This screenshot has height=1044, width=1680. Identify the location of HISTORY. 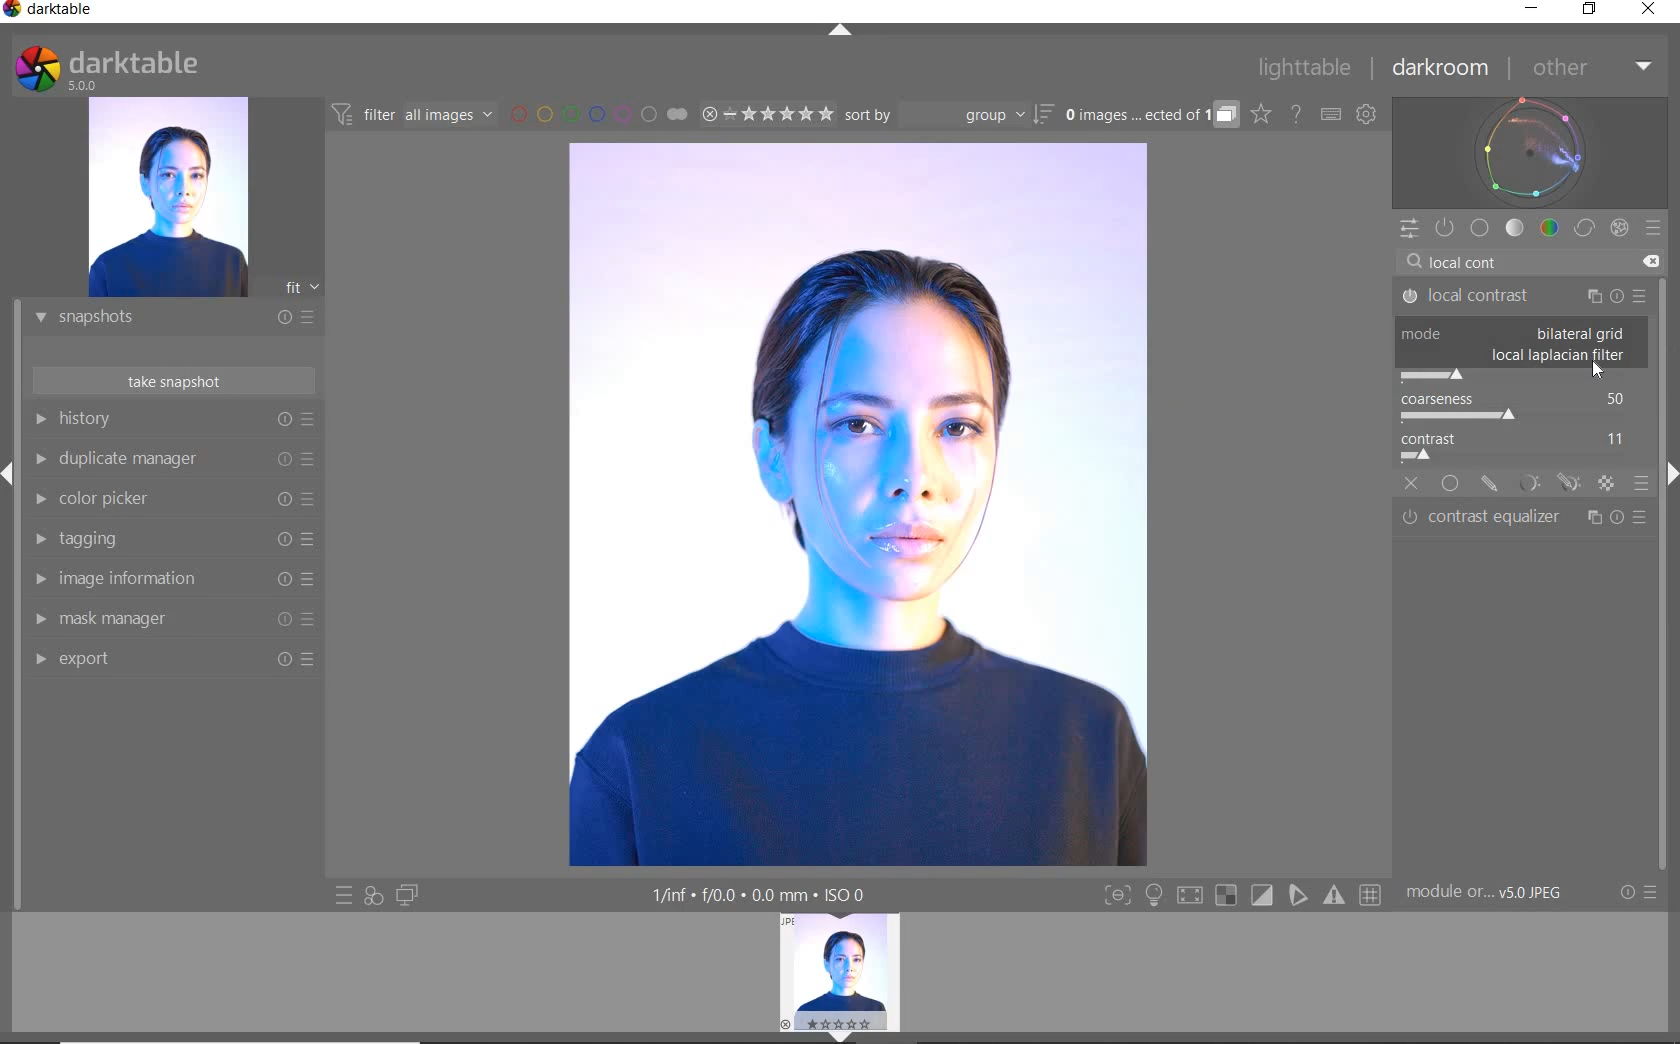
(175, 423).